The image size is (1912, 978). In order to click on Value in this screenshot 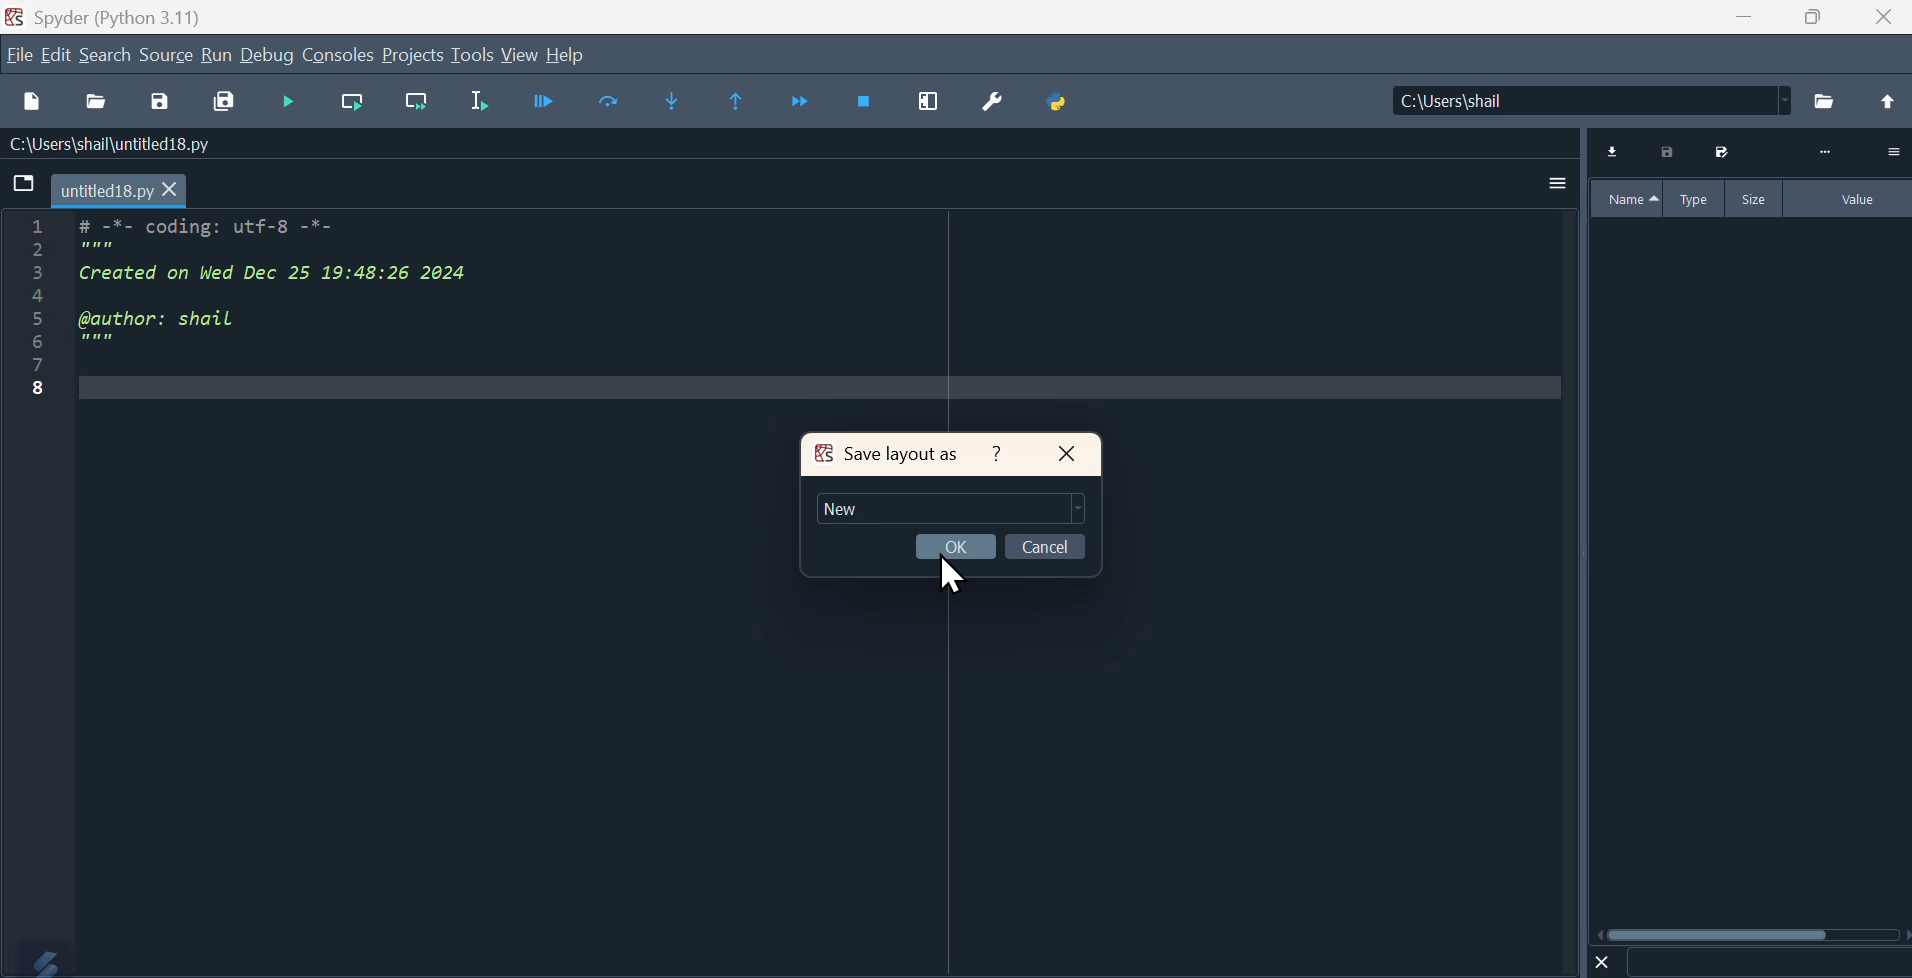, I will do `click(1850, 199)`.